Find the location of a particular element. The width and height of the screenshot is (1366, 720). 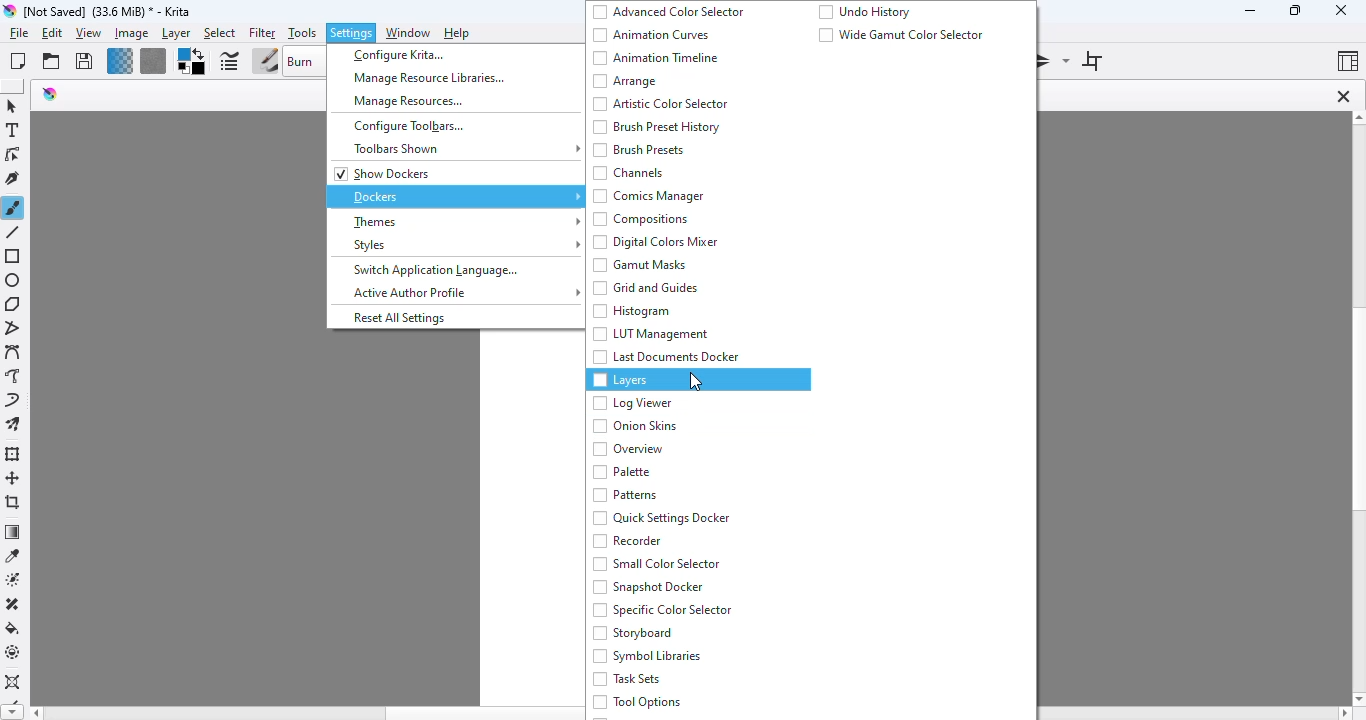

resize is located at coordinates (1293, 10).